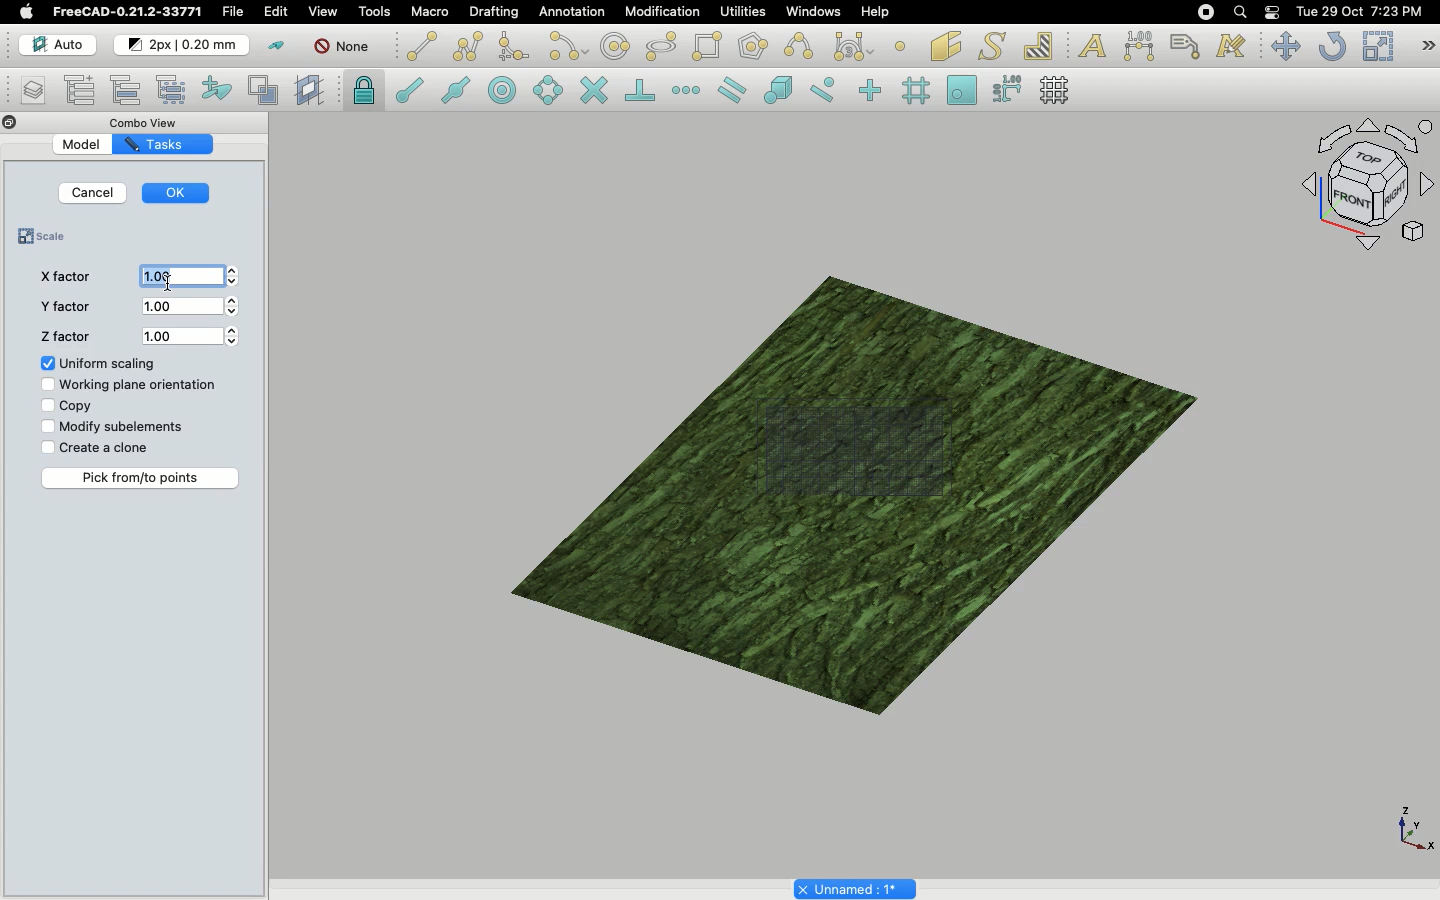 The image size is (1440, 900). I want to click on Drafting, so click(495, 13).